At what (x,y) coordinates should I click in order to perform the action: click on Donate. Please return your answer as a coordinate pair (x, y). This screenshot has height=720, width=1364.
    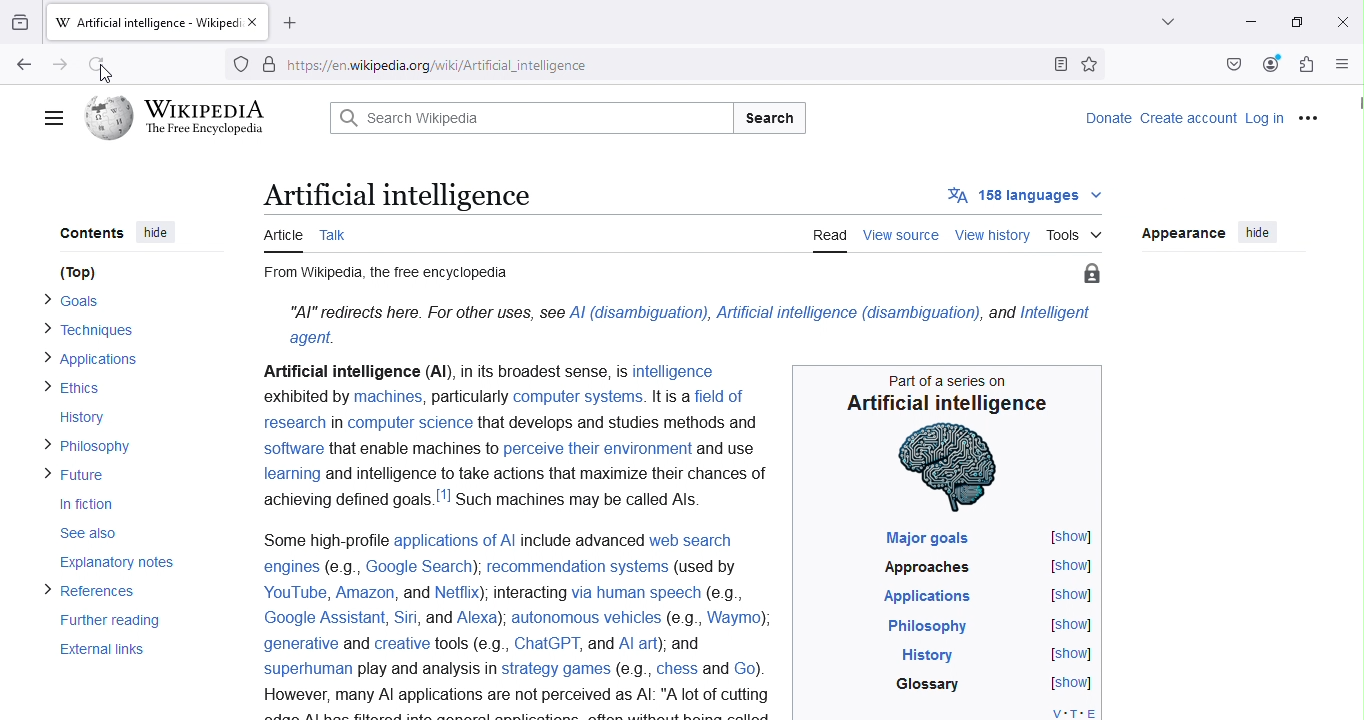
    Looking at the image, I should click on (1107, 119).